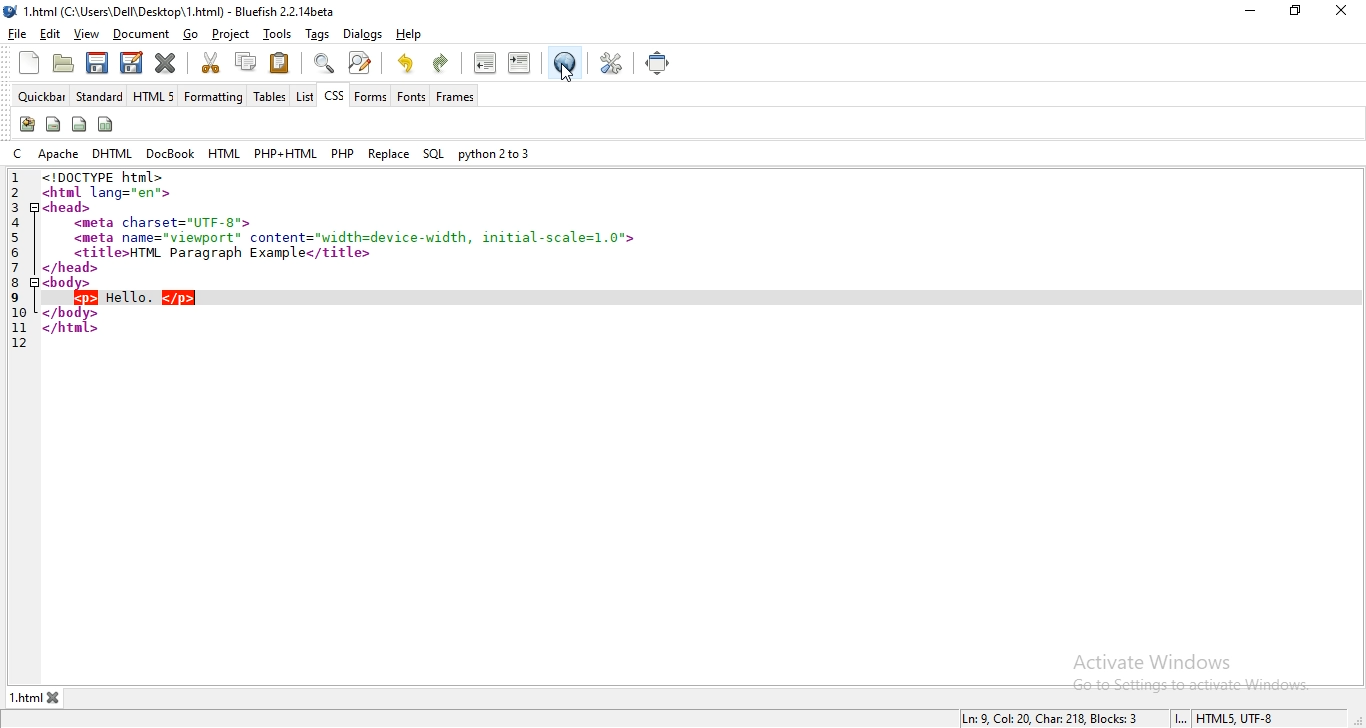 The width and height of the screenshot is (1366, 728). I want to click on edit, so click(51, 33).